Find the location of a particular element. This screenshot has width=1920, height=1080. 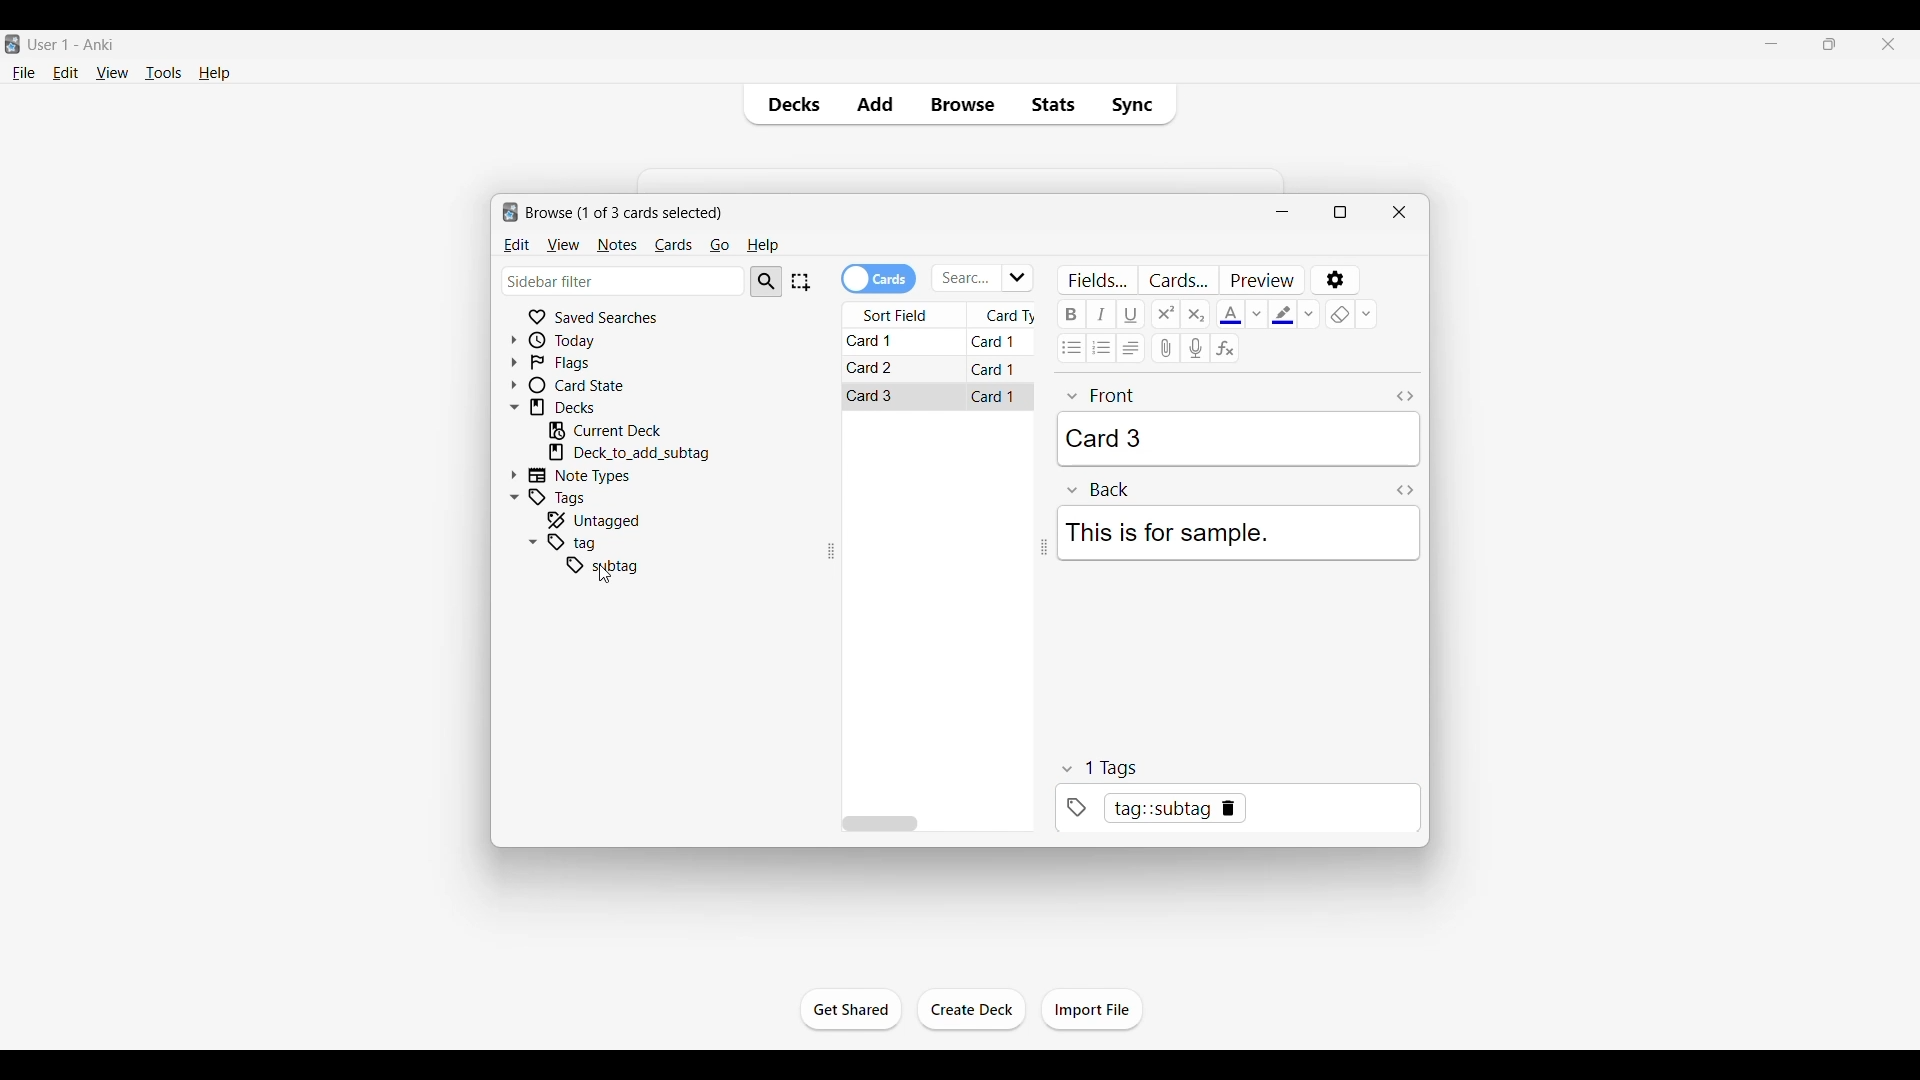

Select is located at coordinates (800, 282).